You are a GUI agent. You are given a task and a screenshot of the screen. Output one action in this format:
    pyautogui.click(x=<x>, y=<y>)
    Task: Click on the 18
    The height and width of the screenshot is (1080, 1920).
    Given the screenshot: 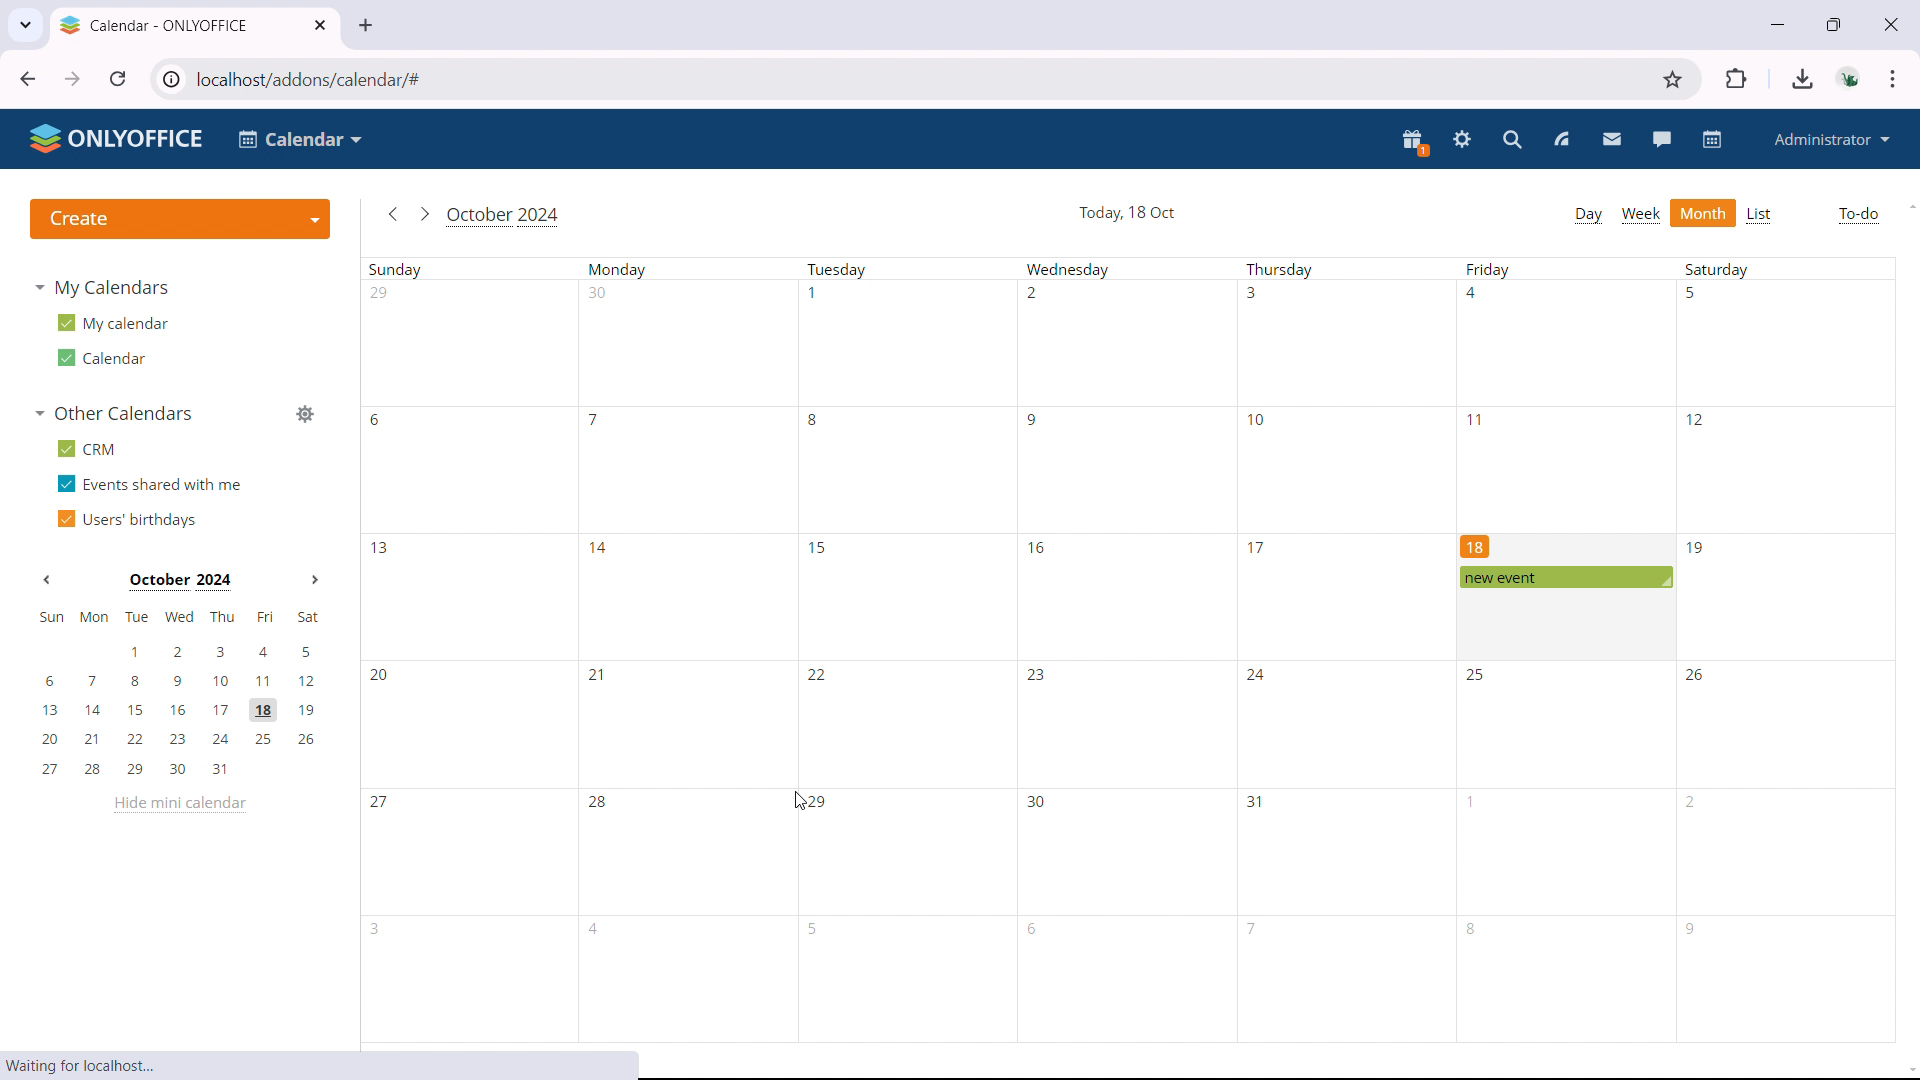 What is the action you would take?
    pyautogui.click(x=1476, y=545)
    